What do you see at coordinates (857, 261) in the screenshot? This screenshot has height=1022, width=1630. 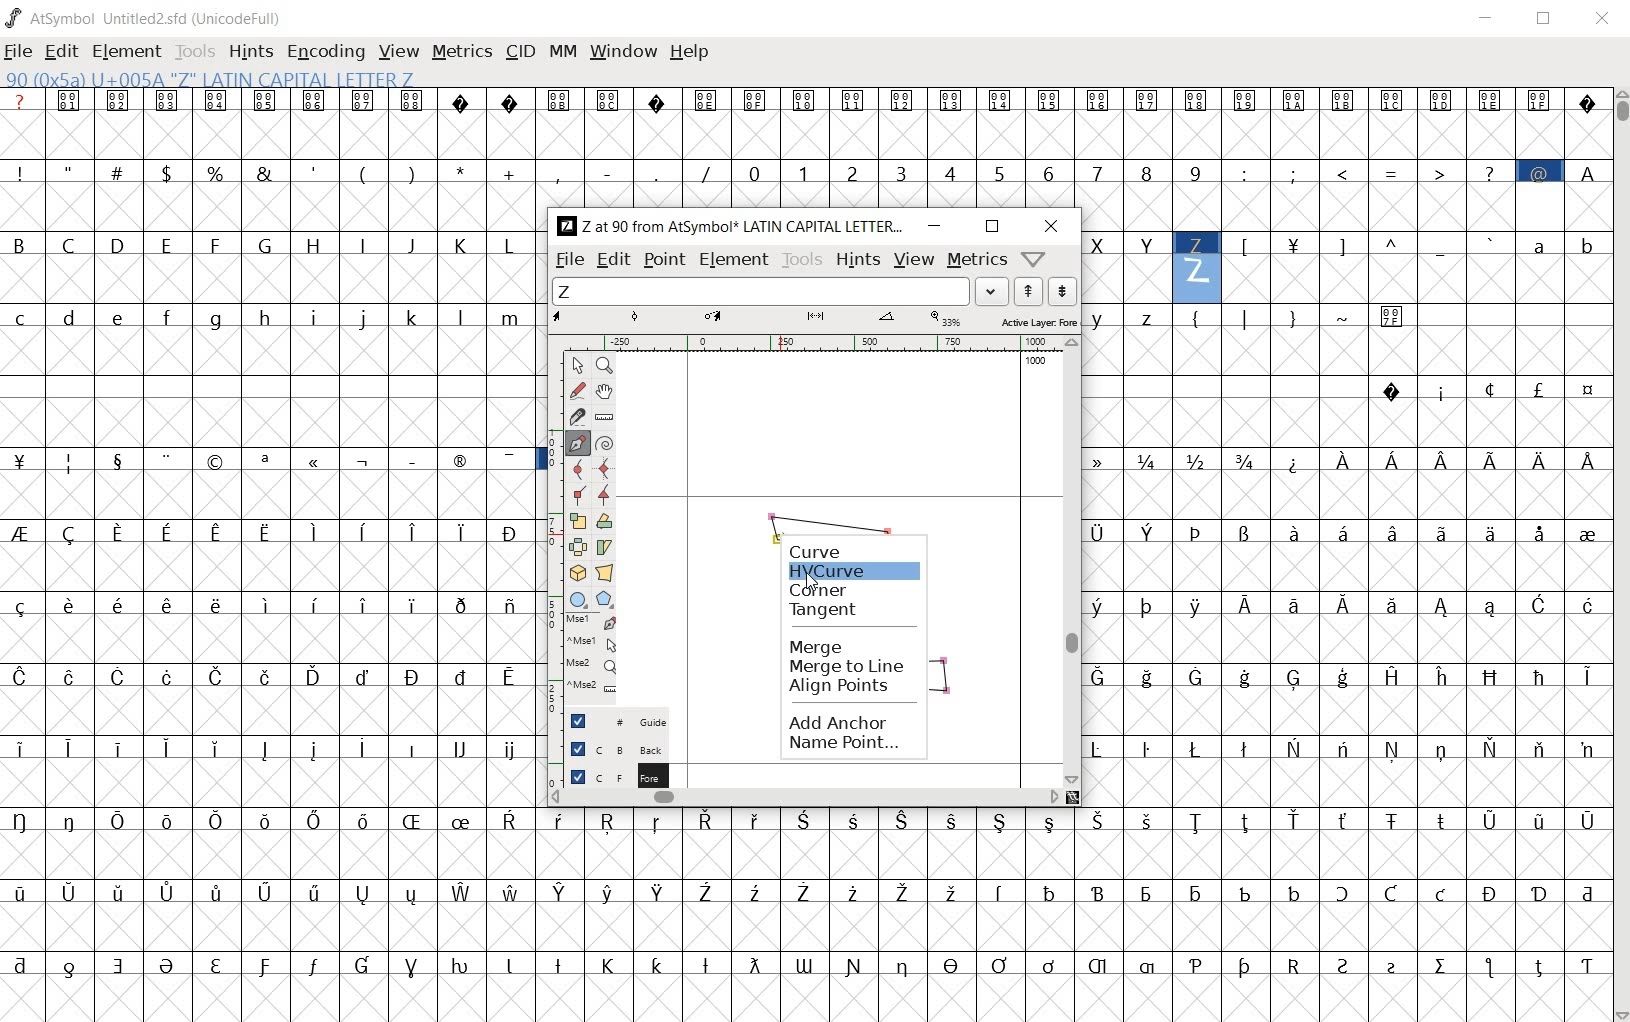 I see `hints` at bounding box center [857, 261].